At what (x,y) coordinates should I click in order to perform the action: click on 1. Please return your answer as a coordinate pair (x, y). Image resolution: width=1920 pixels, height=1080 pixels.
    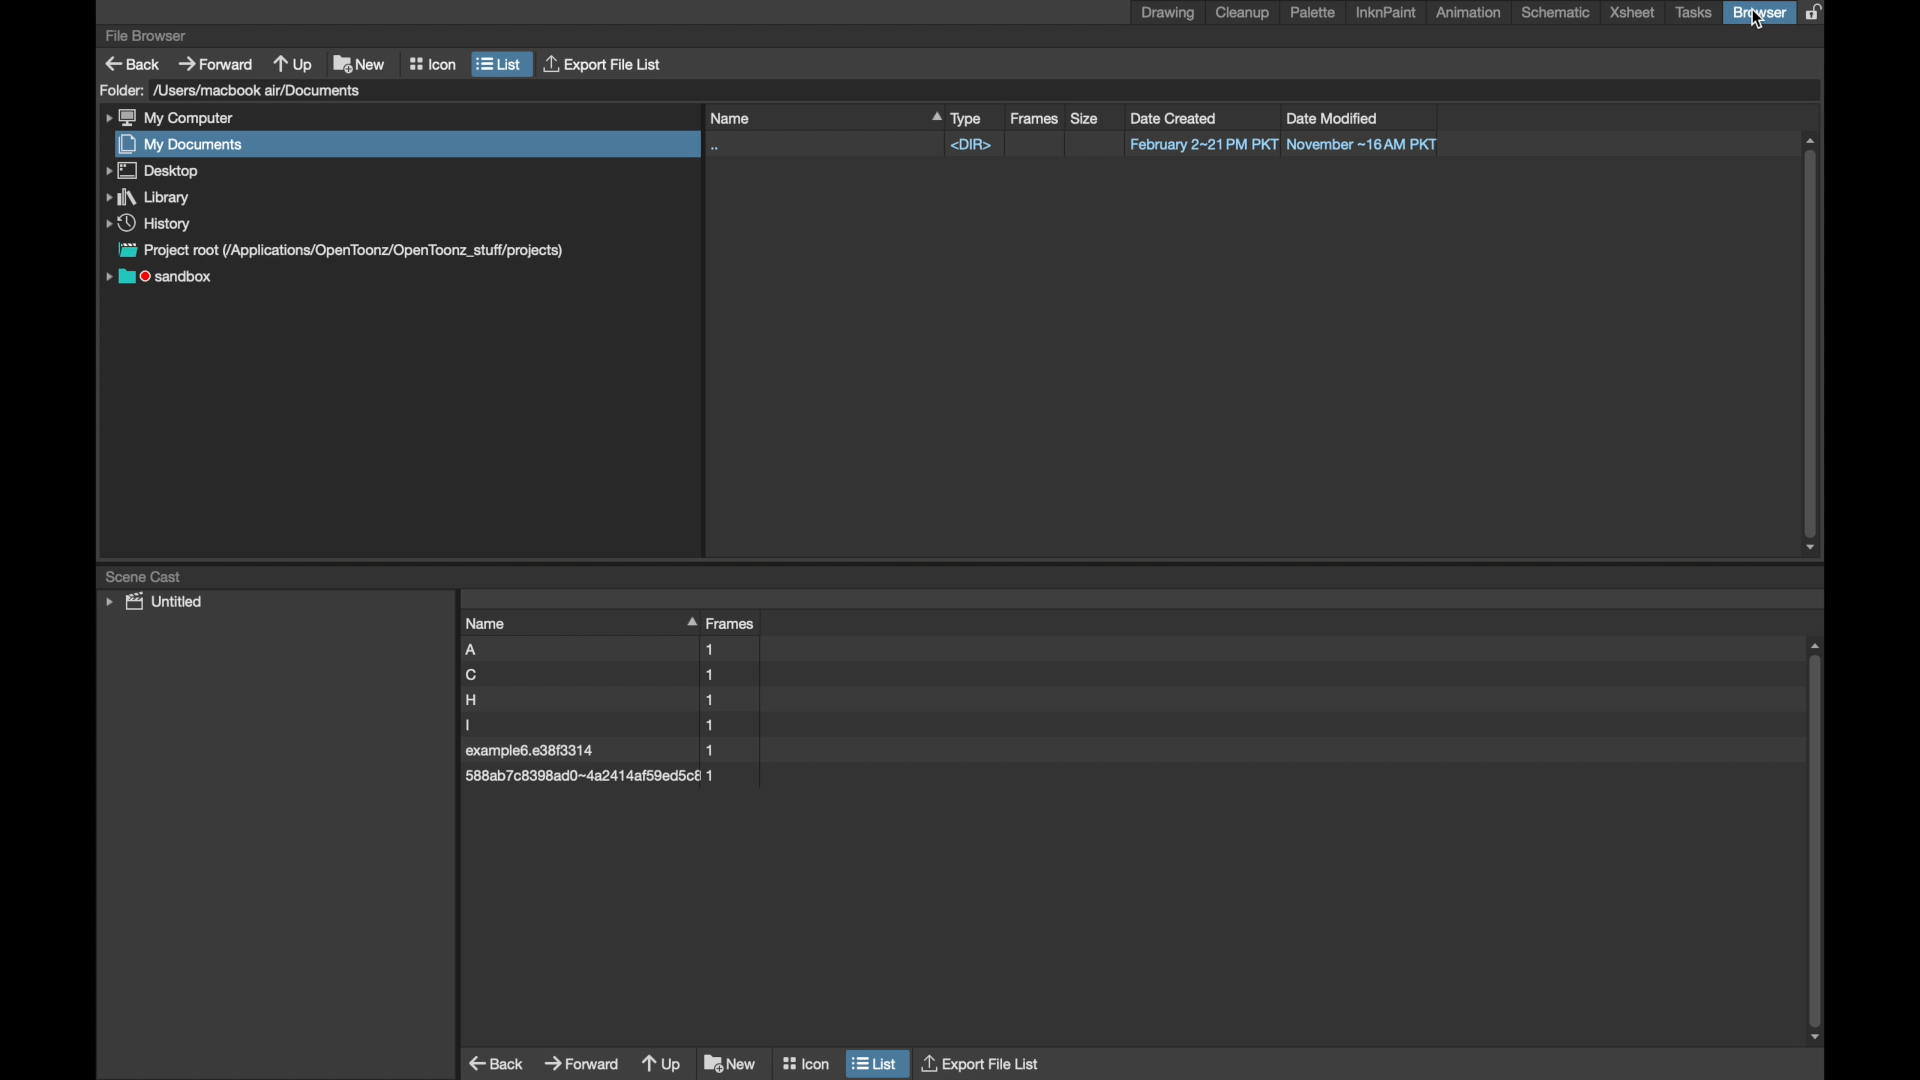
    Looking at the image, I should click on (726, 649).